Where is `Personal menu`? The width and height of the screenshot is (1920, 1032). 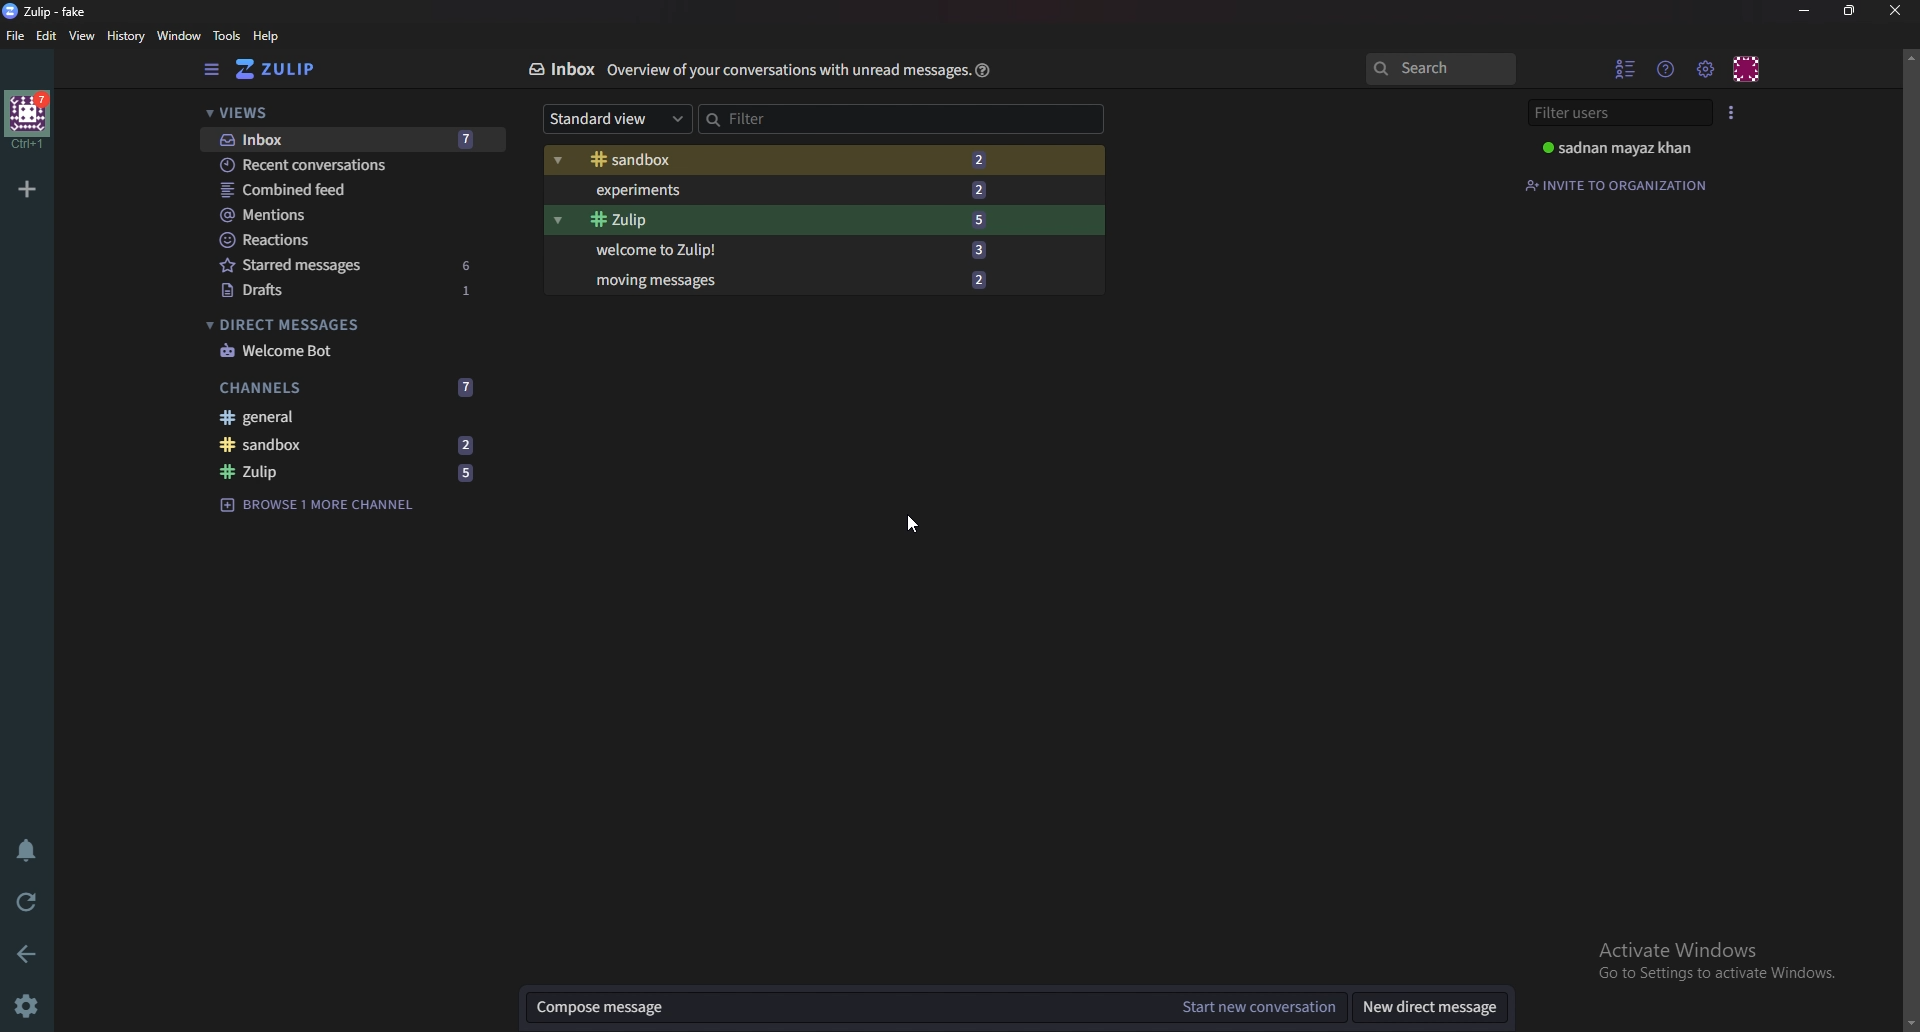
Personal menu is located at coordinates (1747, 69).